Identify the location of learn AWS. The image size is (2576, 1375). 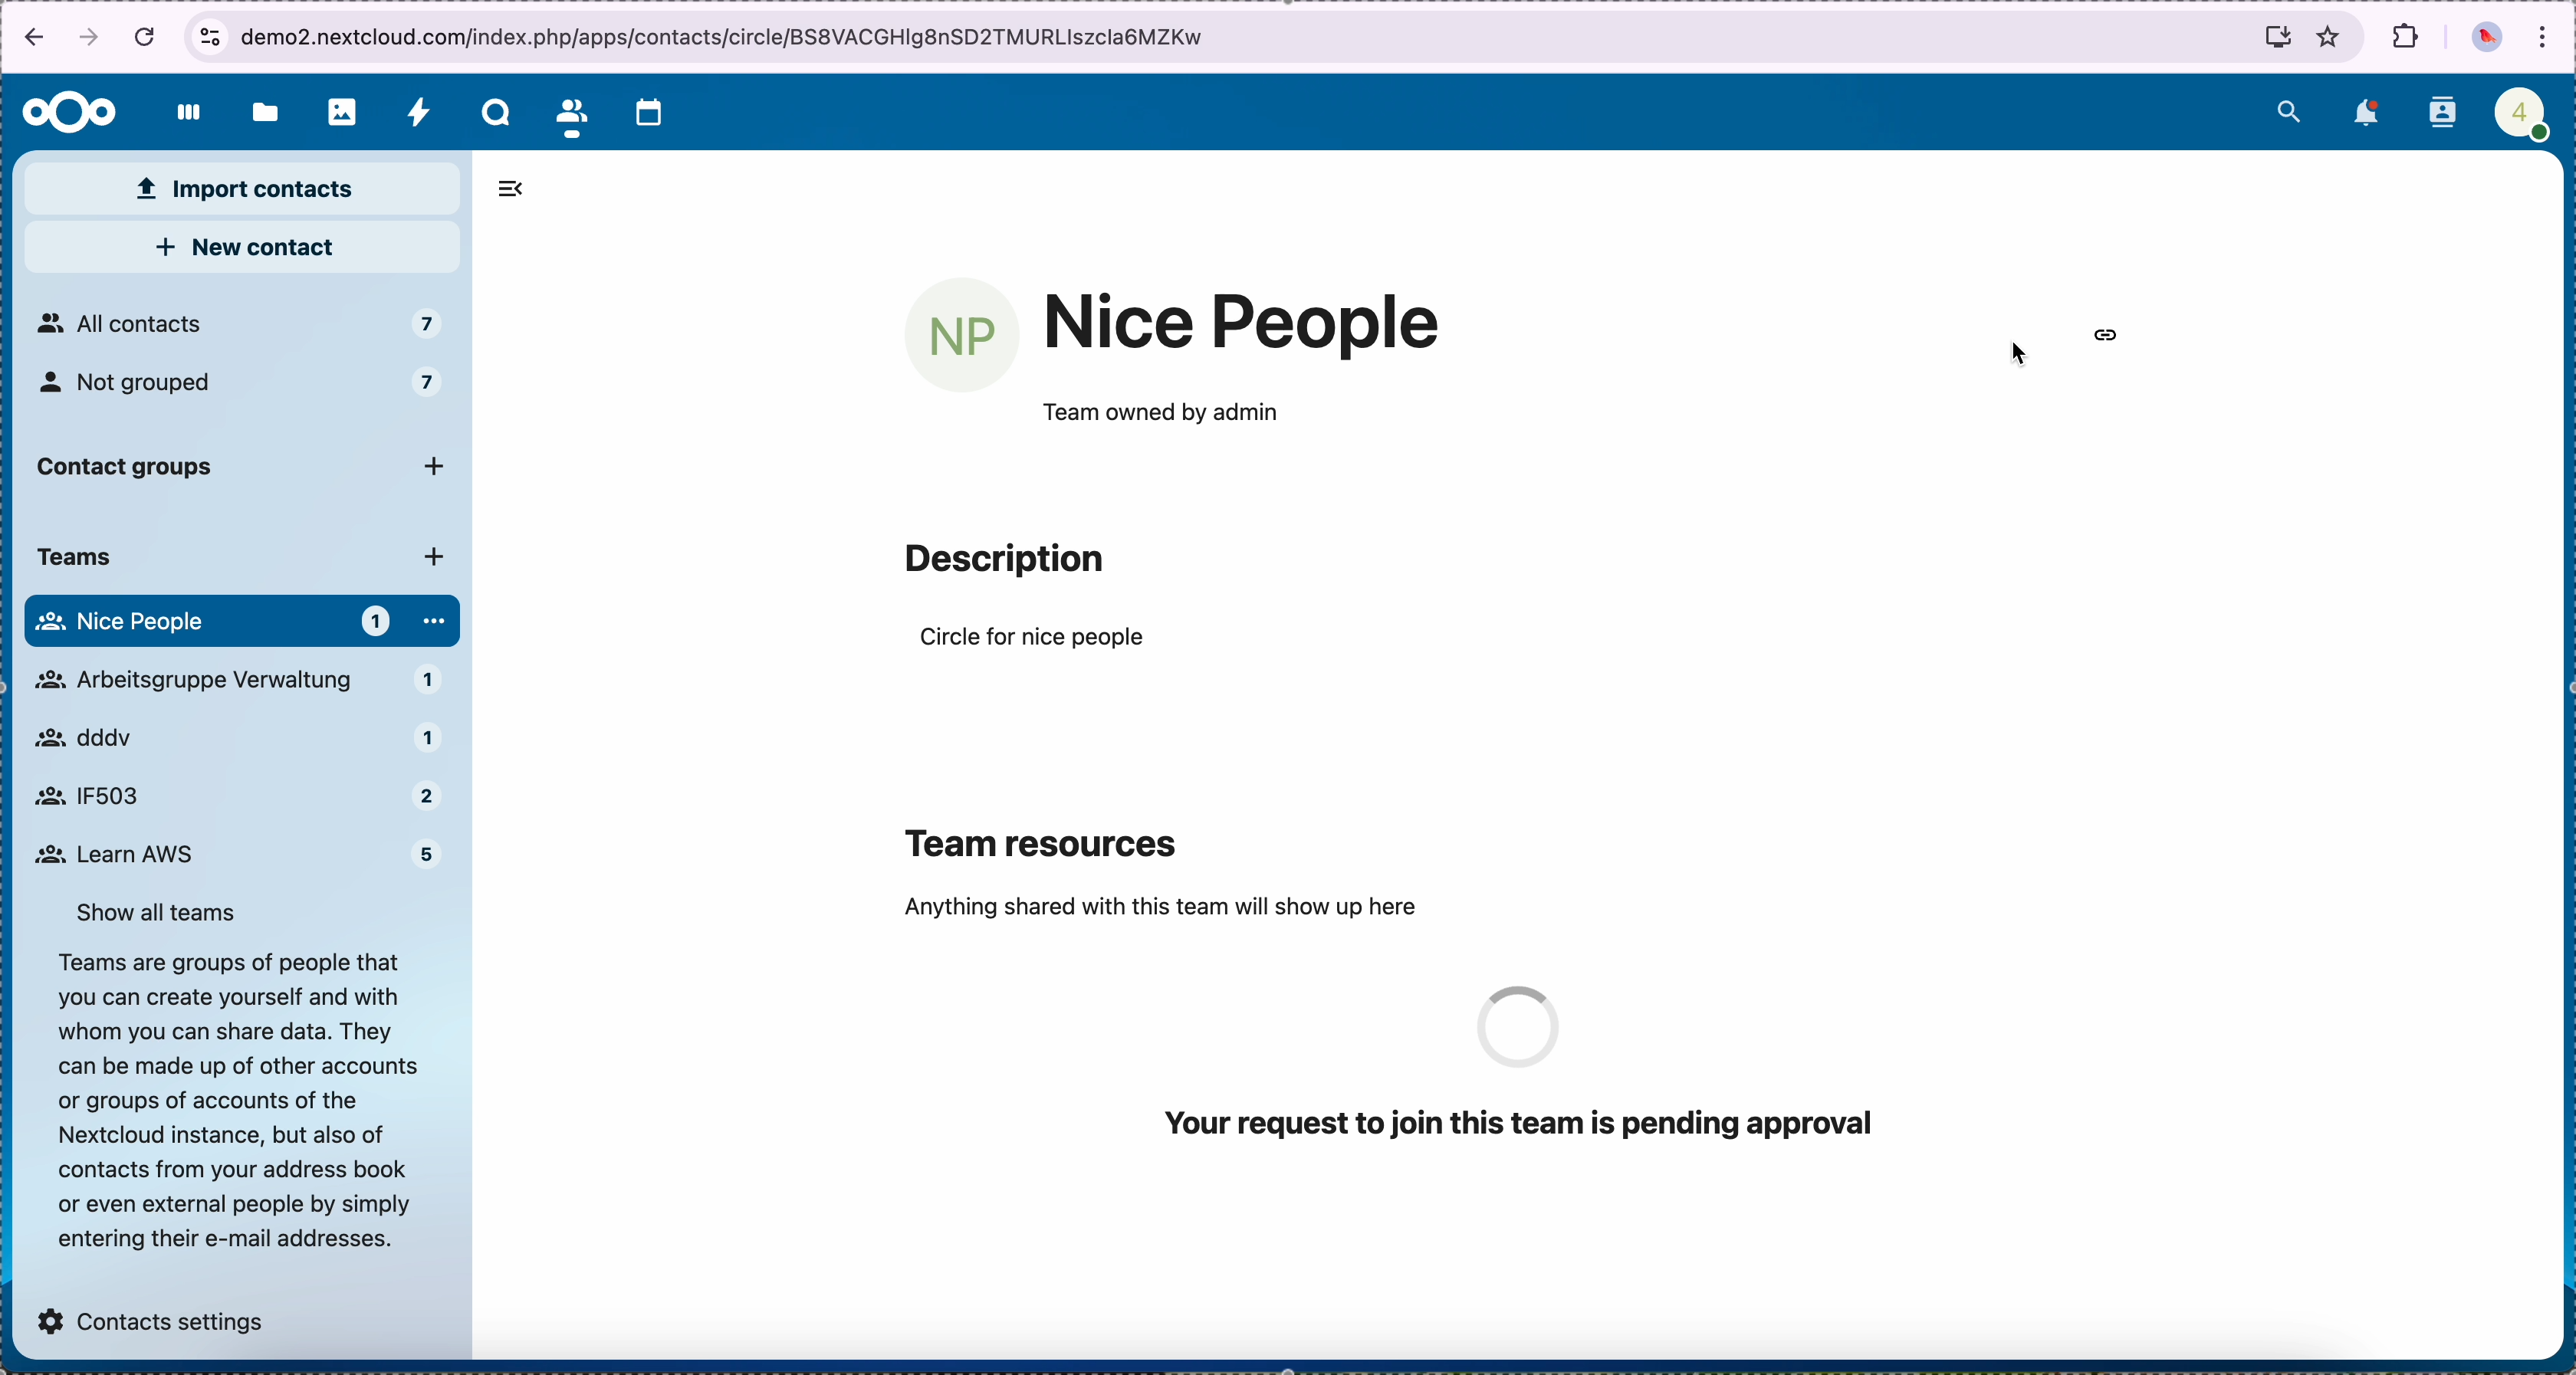
(233, 793).